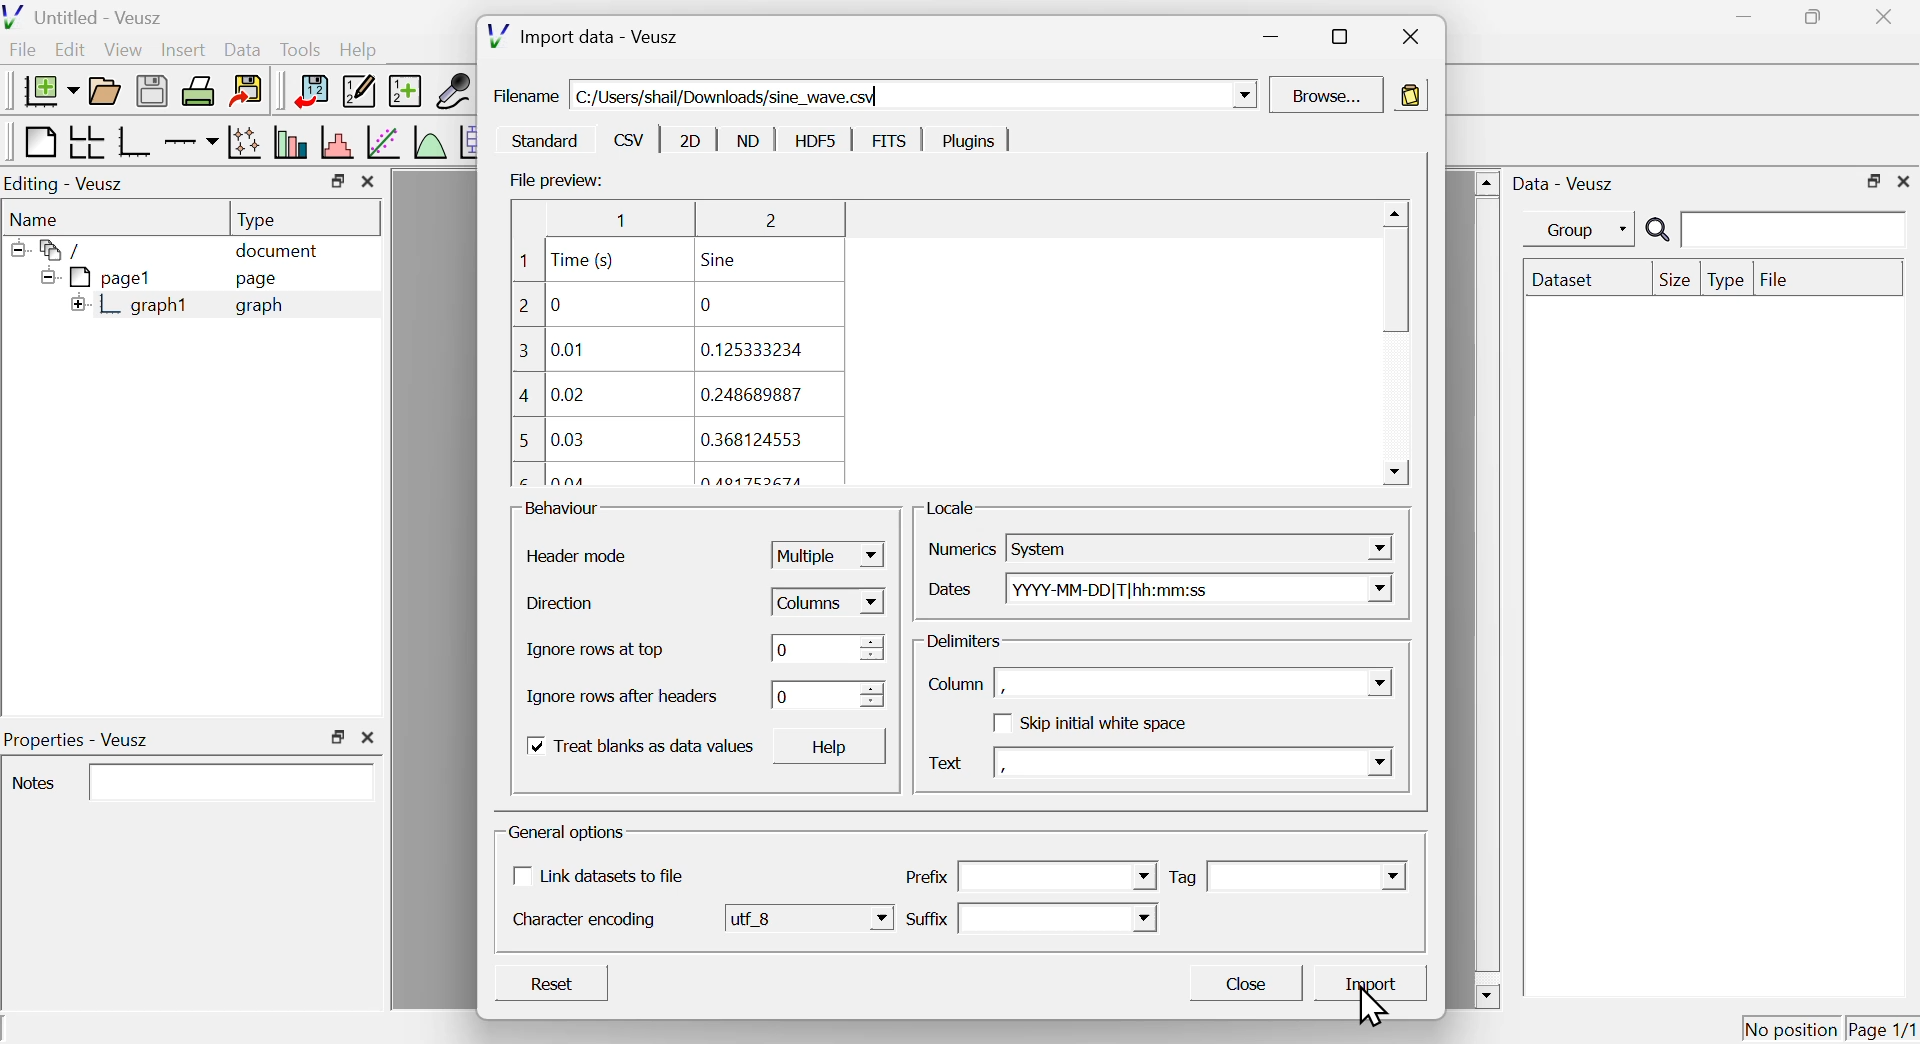  I want to click on blank page, so click(38, 142).